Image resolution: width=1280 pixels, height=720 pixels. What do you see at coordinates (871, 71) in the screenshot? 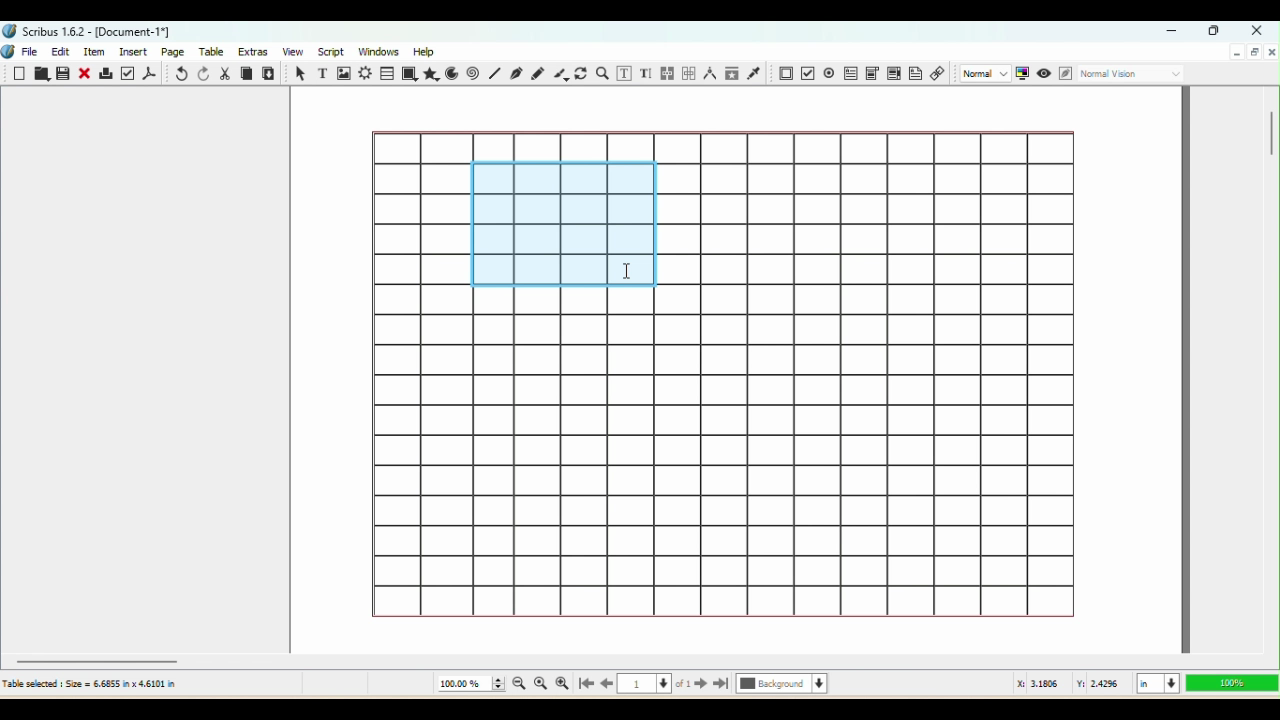
I see `PDF combo box` at bounding box center [871, 71].